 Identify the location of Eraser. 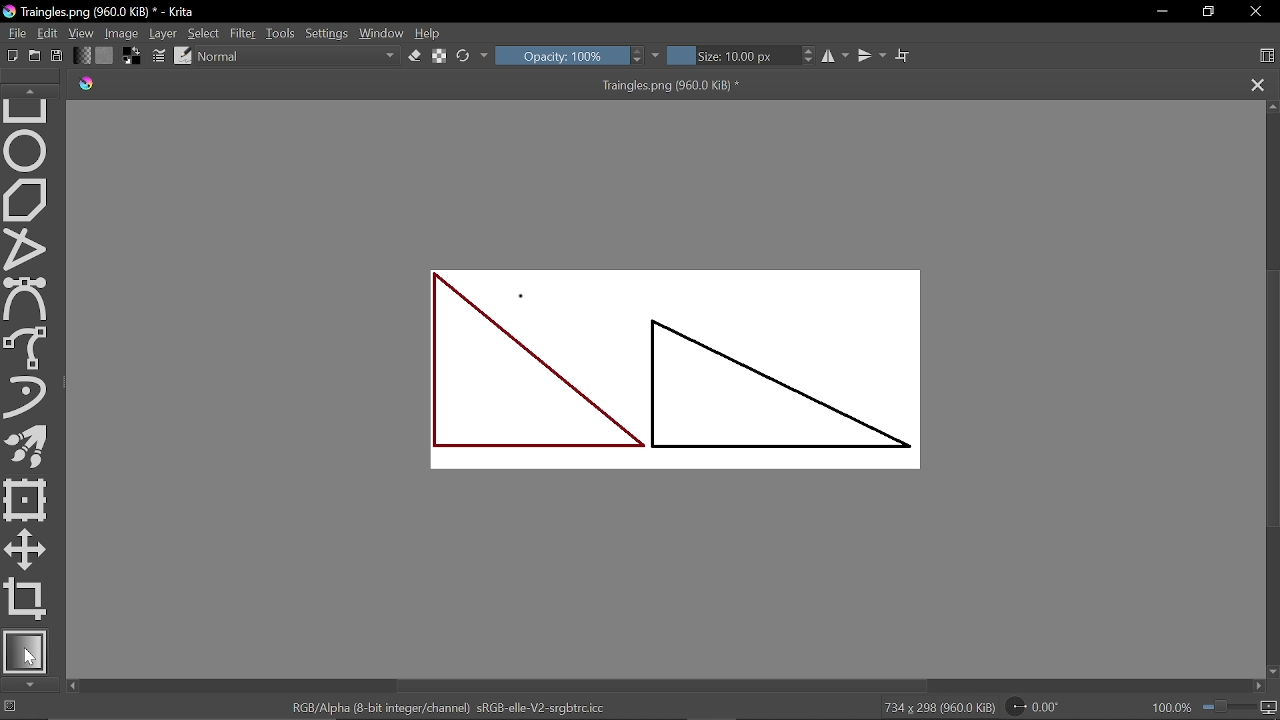
(414, 57).